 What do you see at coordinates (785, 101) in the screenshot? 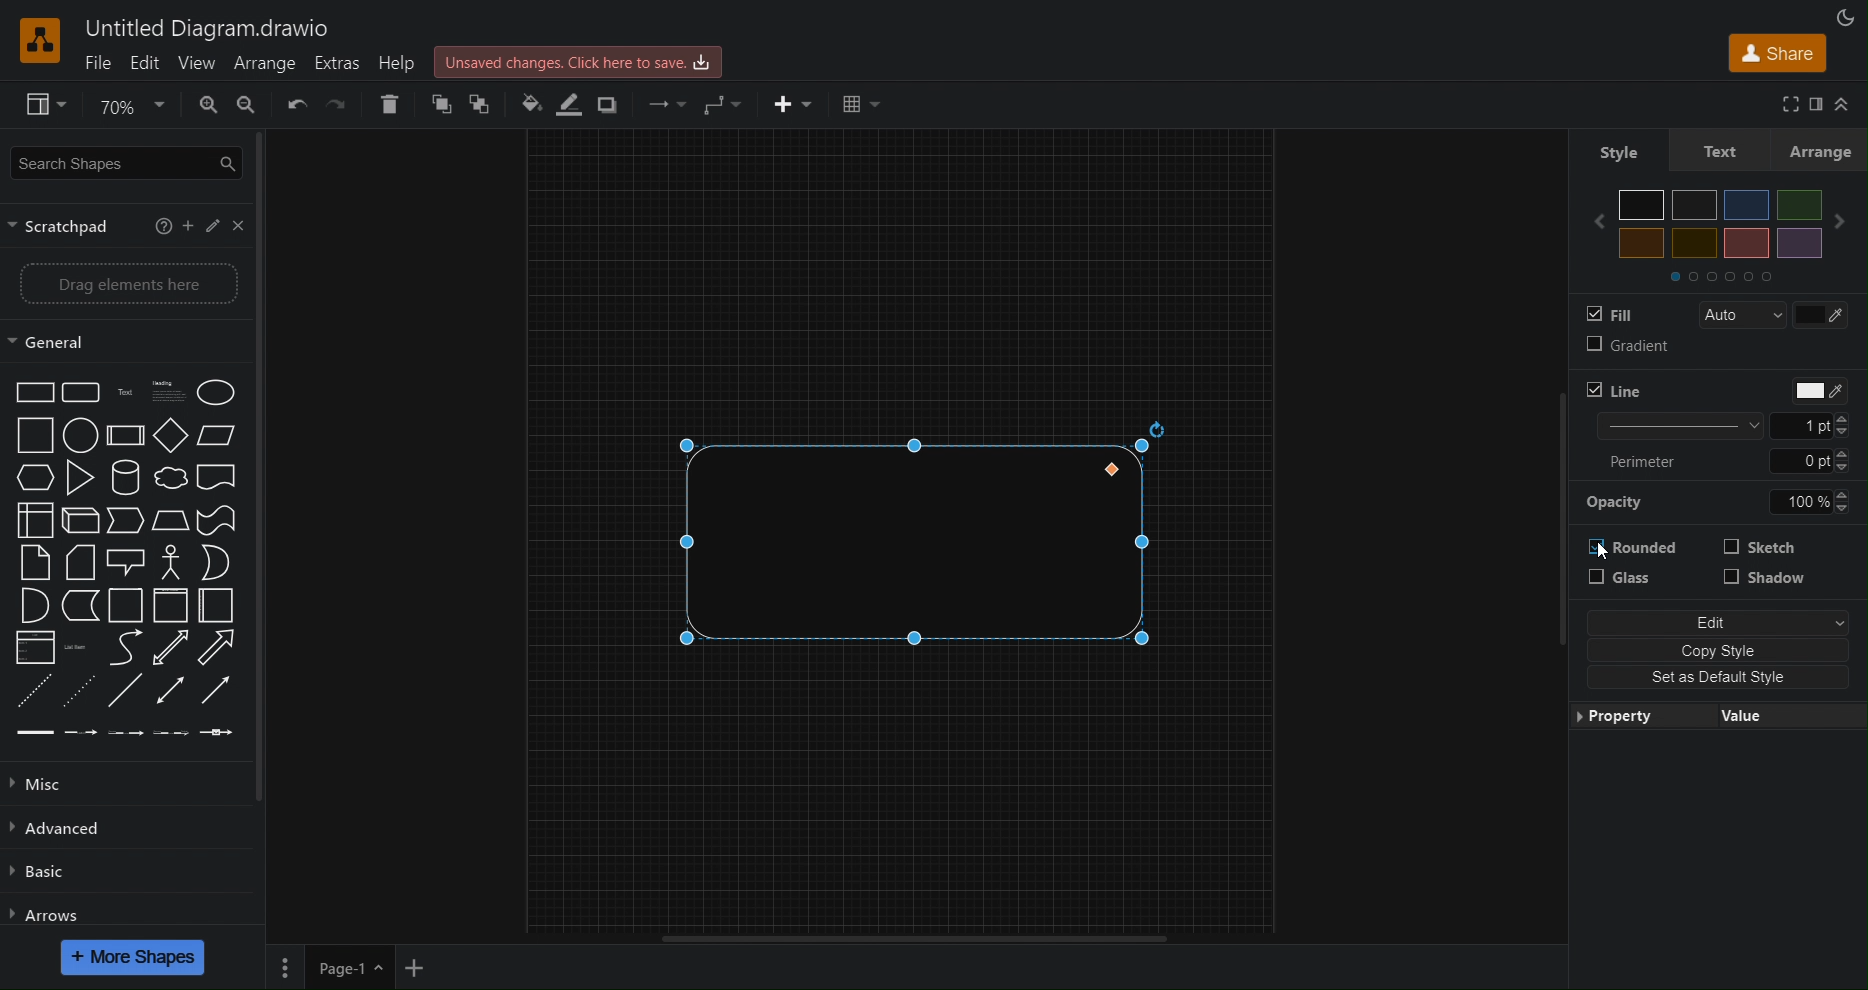
I see `Insert` at bounding box center [785, 101].